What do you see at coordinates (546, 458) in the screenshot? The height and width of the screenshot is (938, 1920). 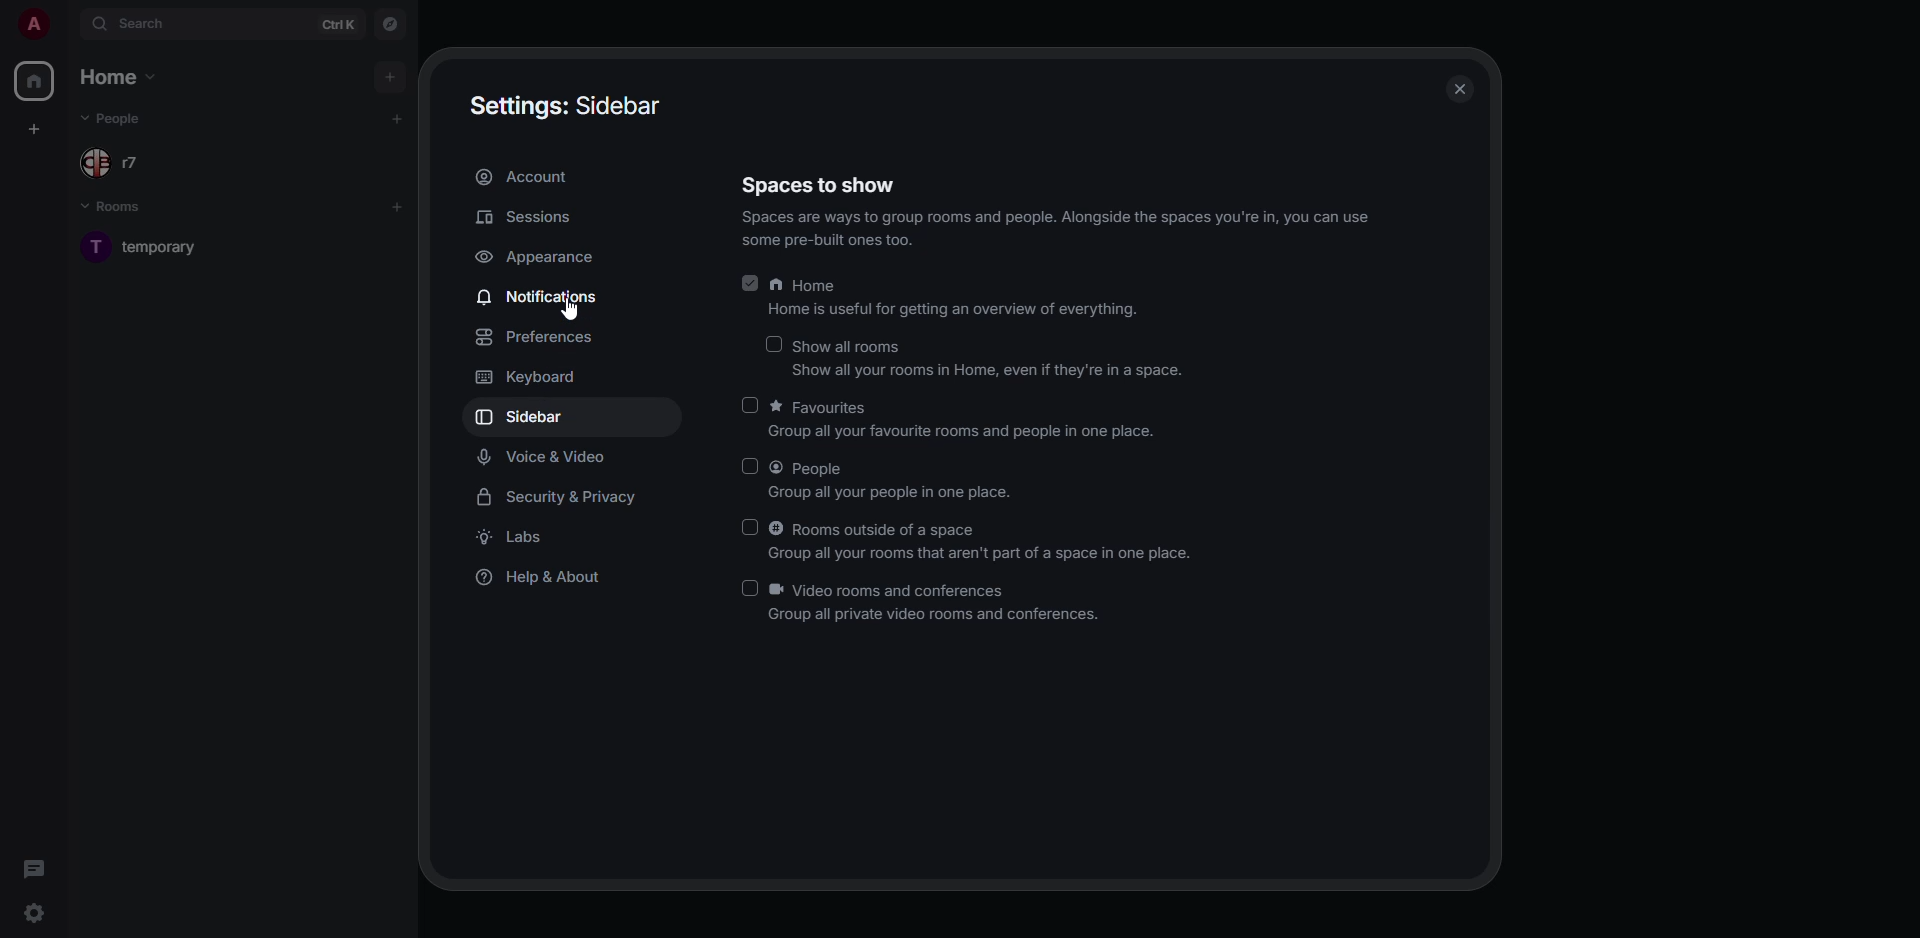 I see `voice & video` at bounding box center [546, 458].